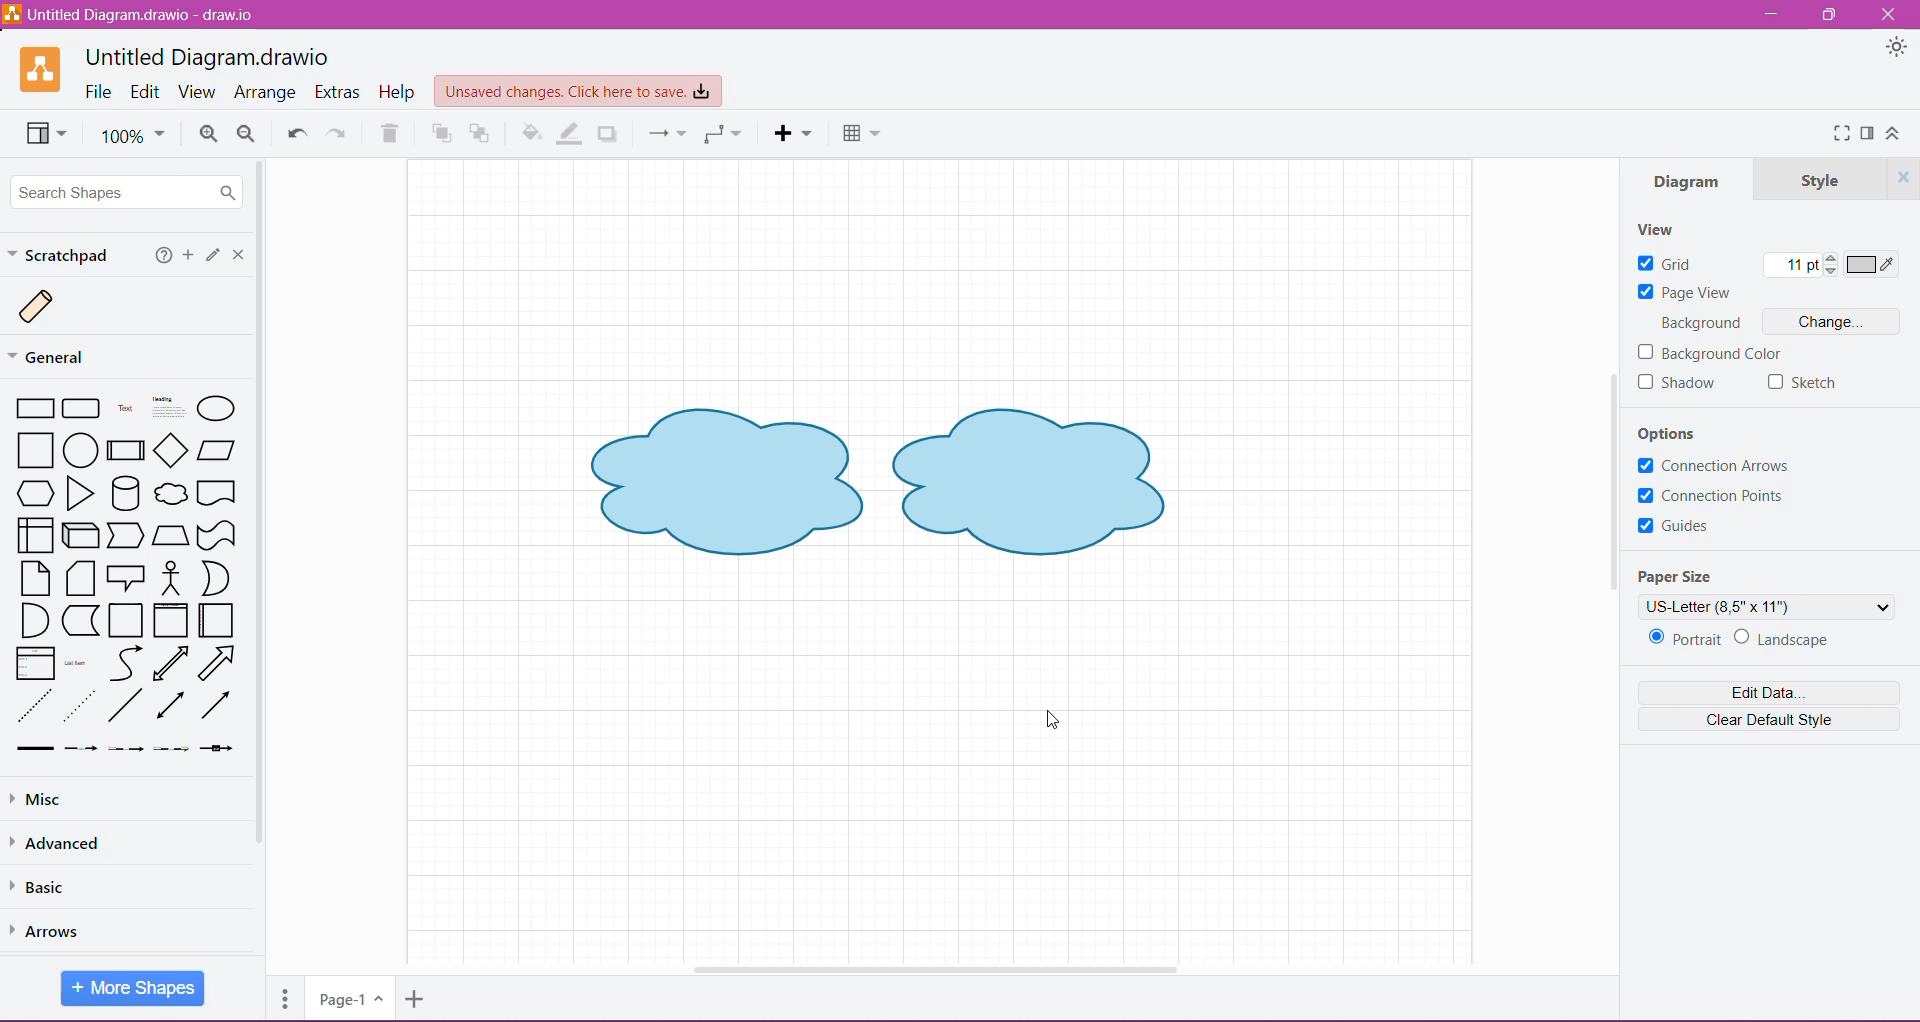  I want to click on Expand/Collapse, so click(1894, 136).